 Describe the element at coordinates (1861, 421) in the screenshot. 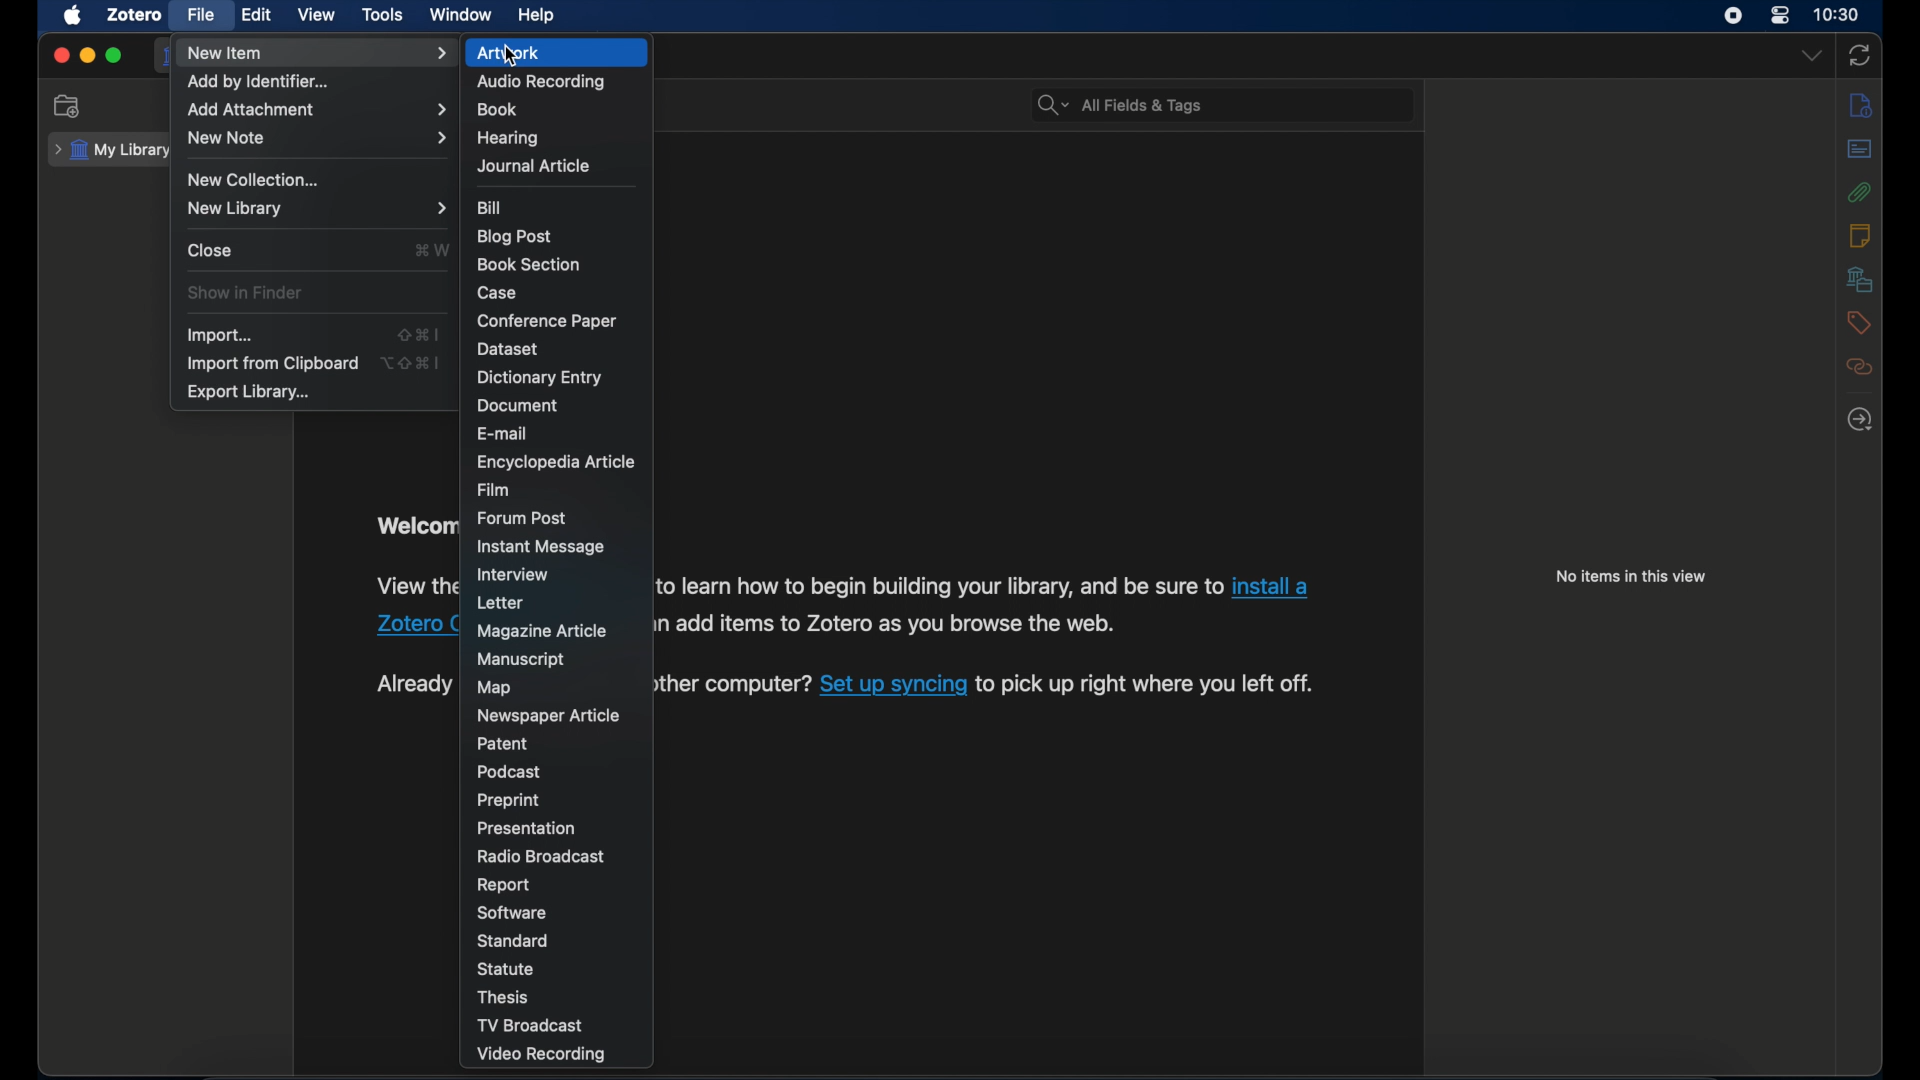

I see `locate` at that location.